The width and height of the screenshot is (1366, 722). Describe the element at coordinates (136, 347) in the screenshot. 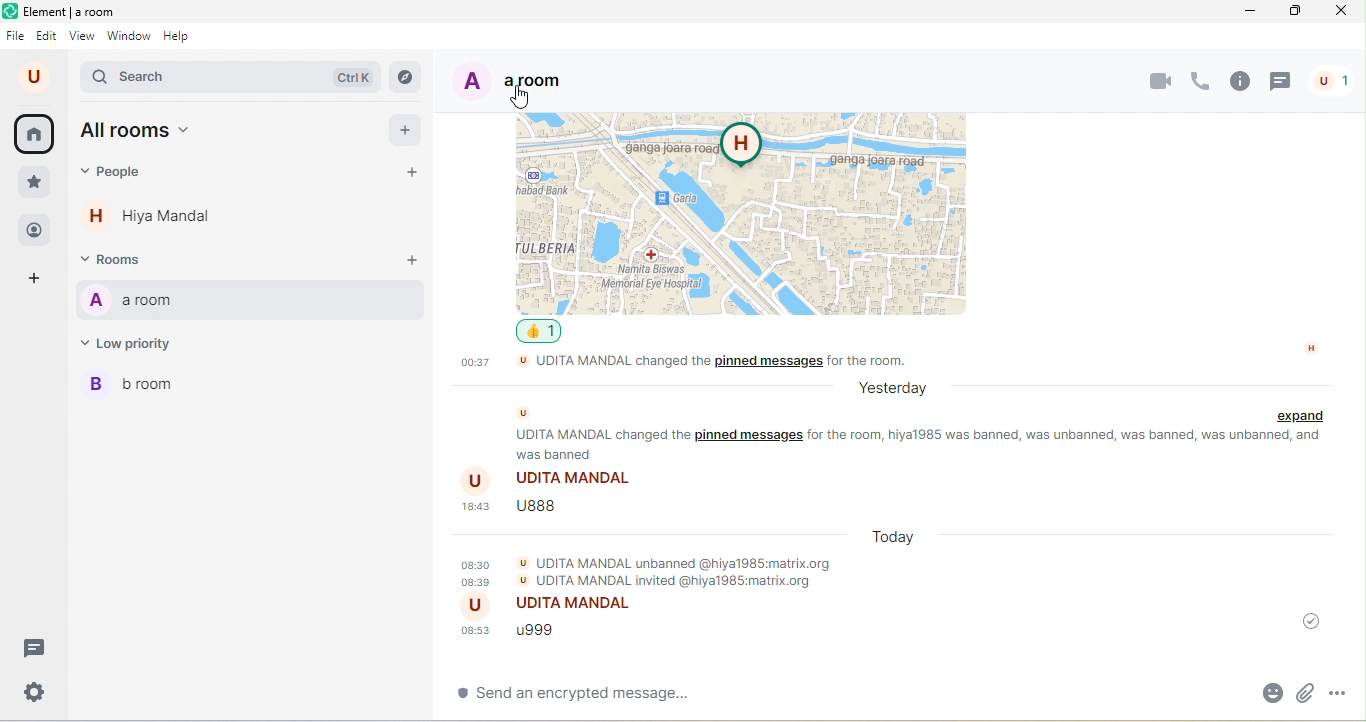

I see `low priority` at that location.